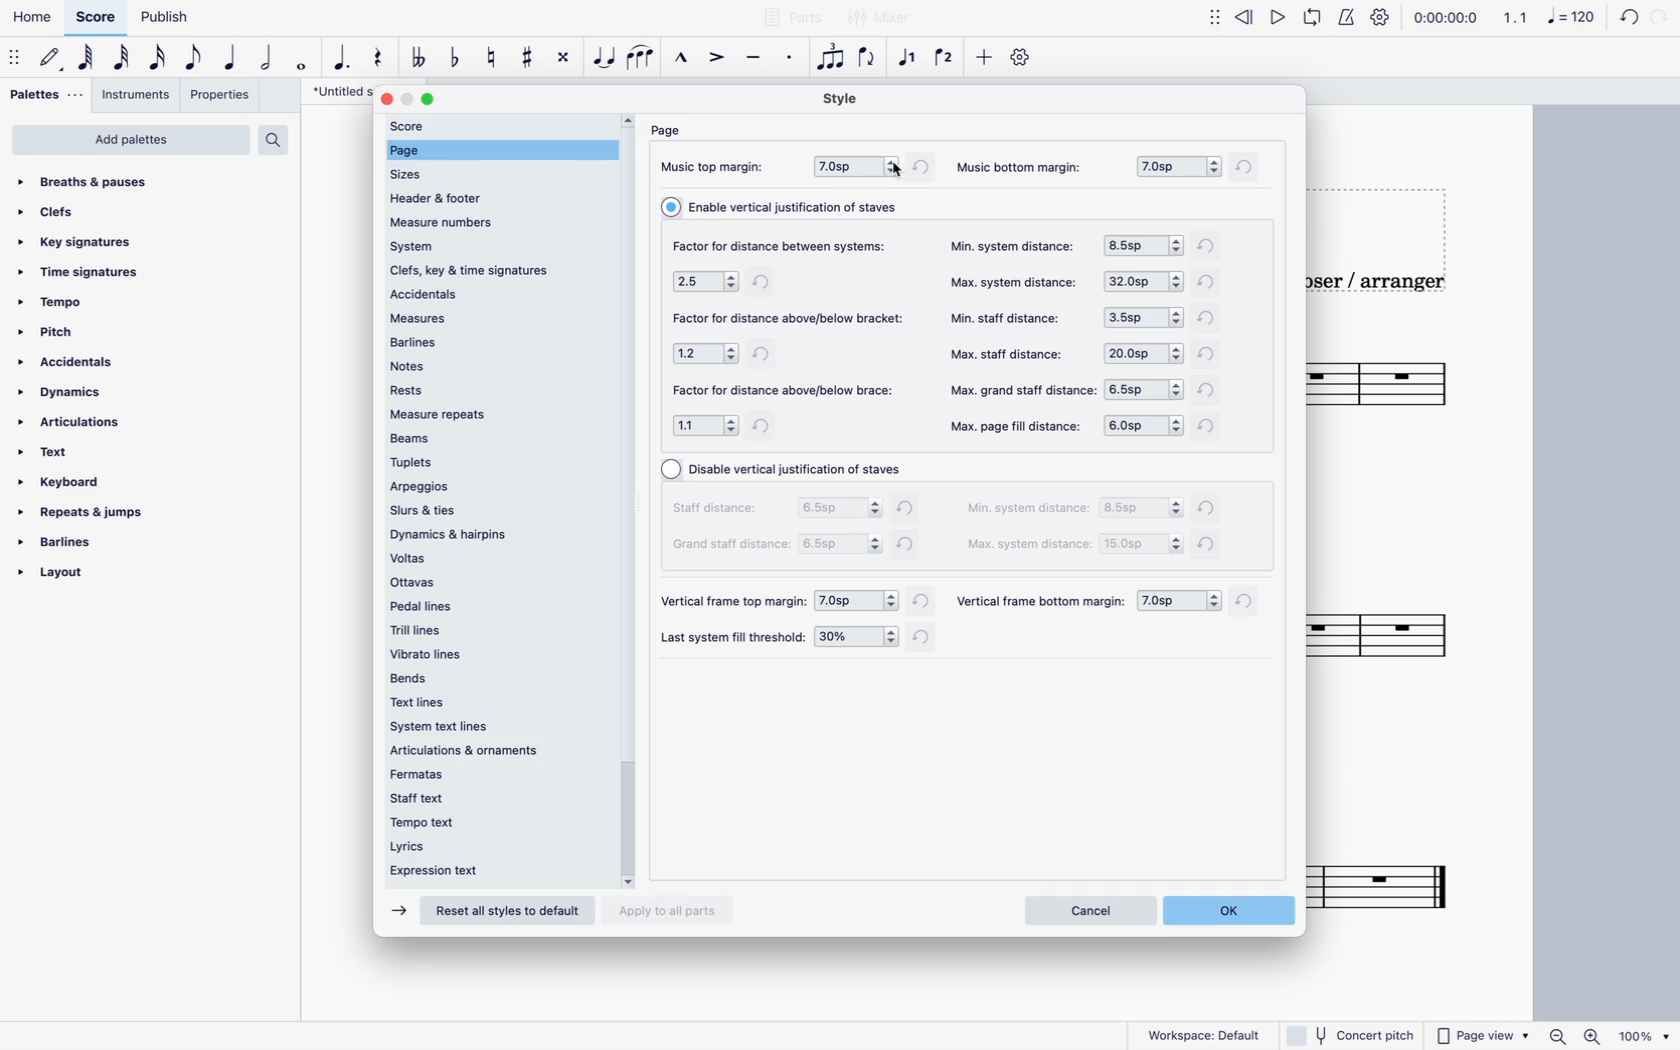 The height and width of the screenshot is (1050, 1680). What do you see at coordinates (1597, 1034) in the screenshot?
I see `zoom in` at bounding box center [1597, 1034].